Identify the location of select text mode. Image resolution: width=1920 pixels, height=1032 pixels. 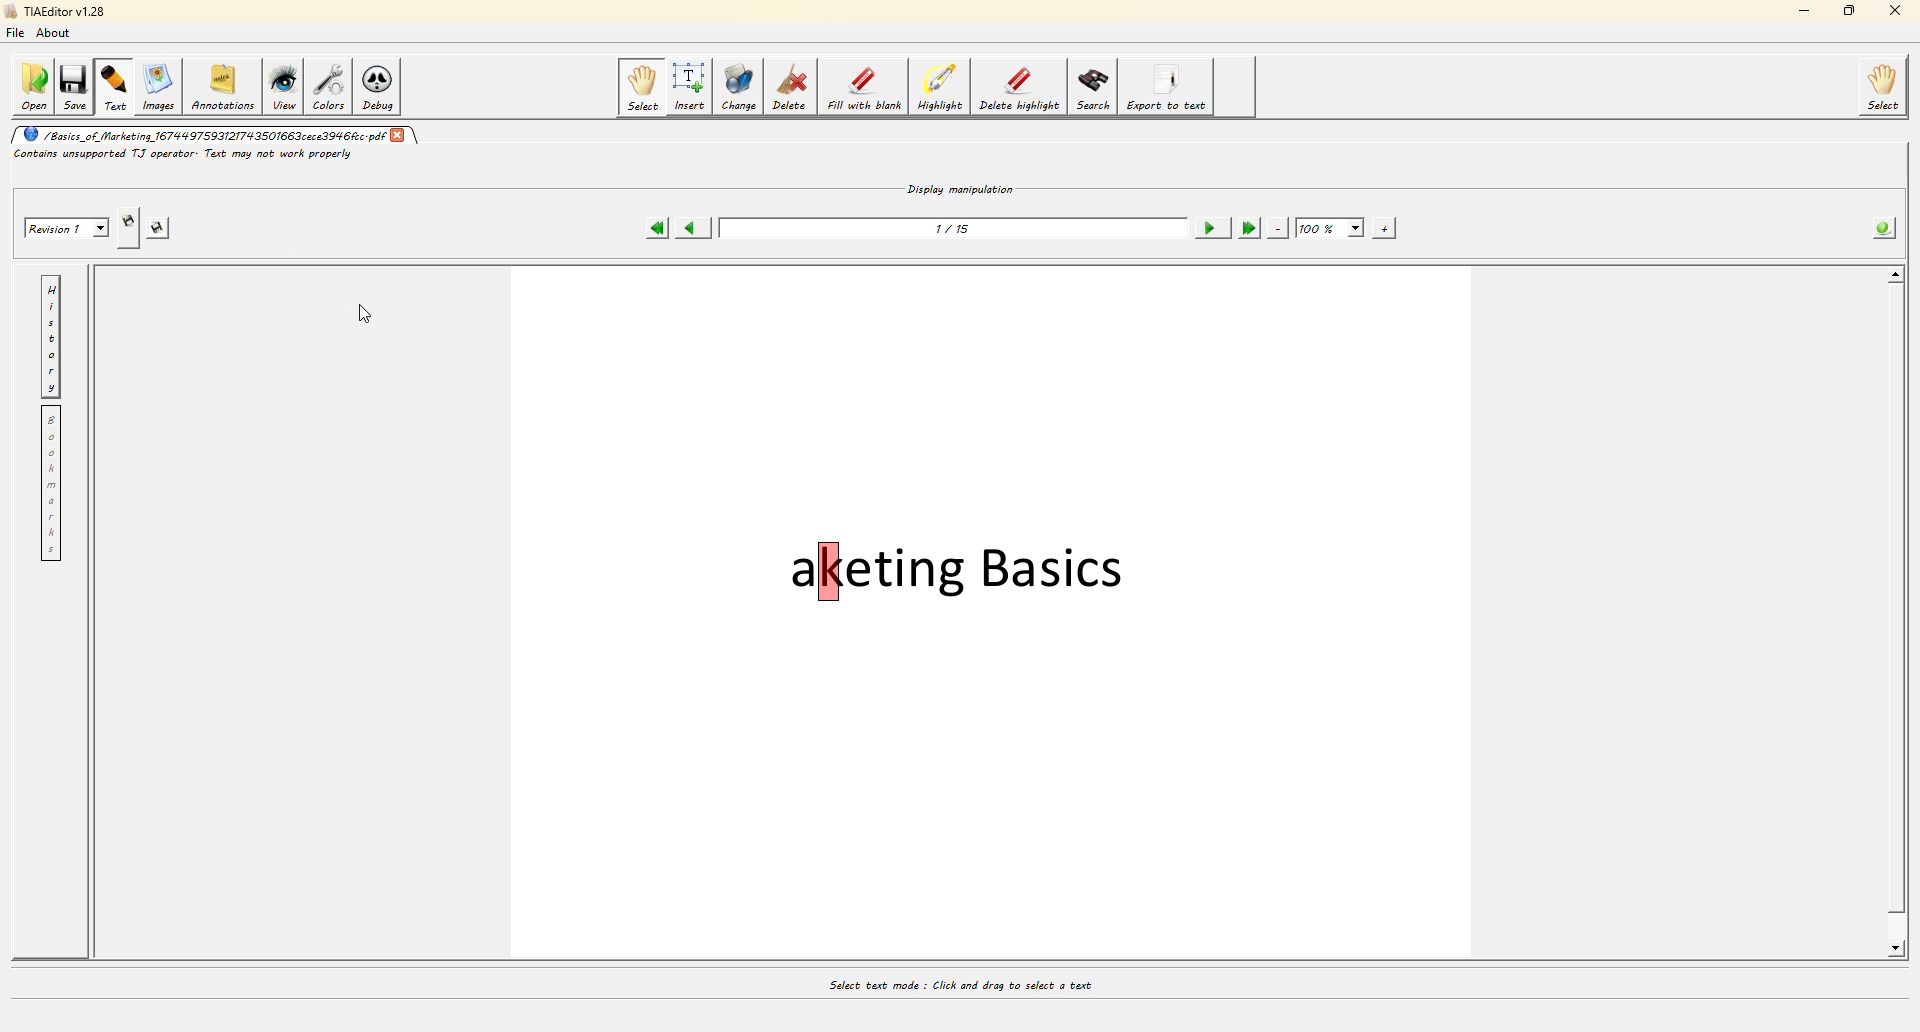
(958, 982).